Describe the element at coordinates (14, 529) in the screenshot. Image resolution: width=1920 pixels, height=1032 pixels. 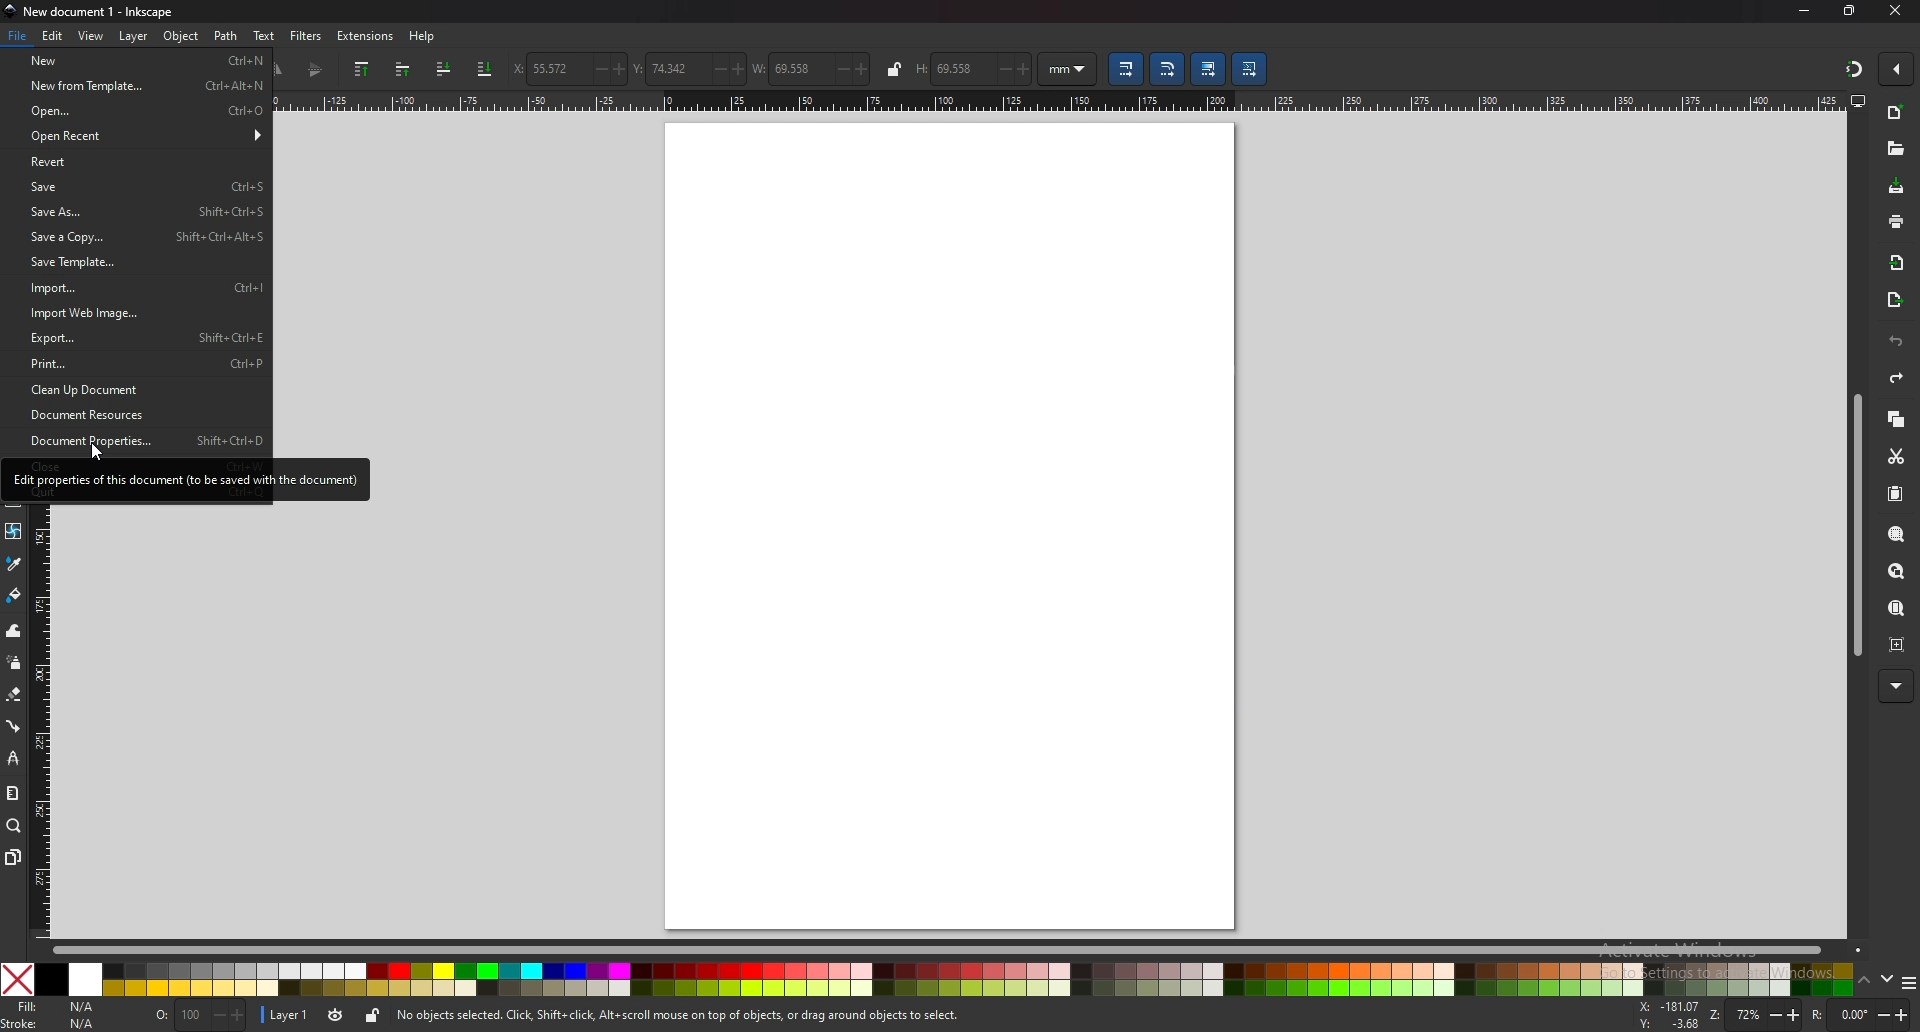
I see `mesh` at that location.